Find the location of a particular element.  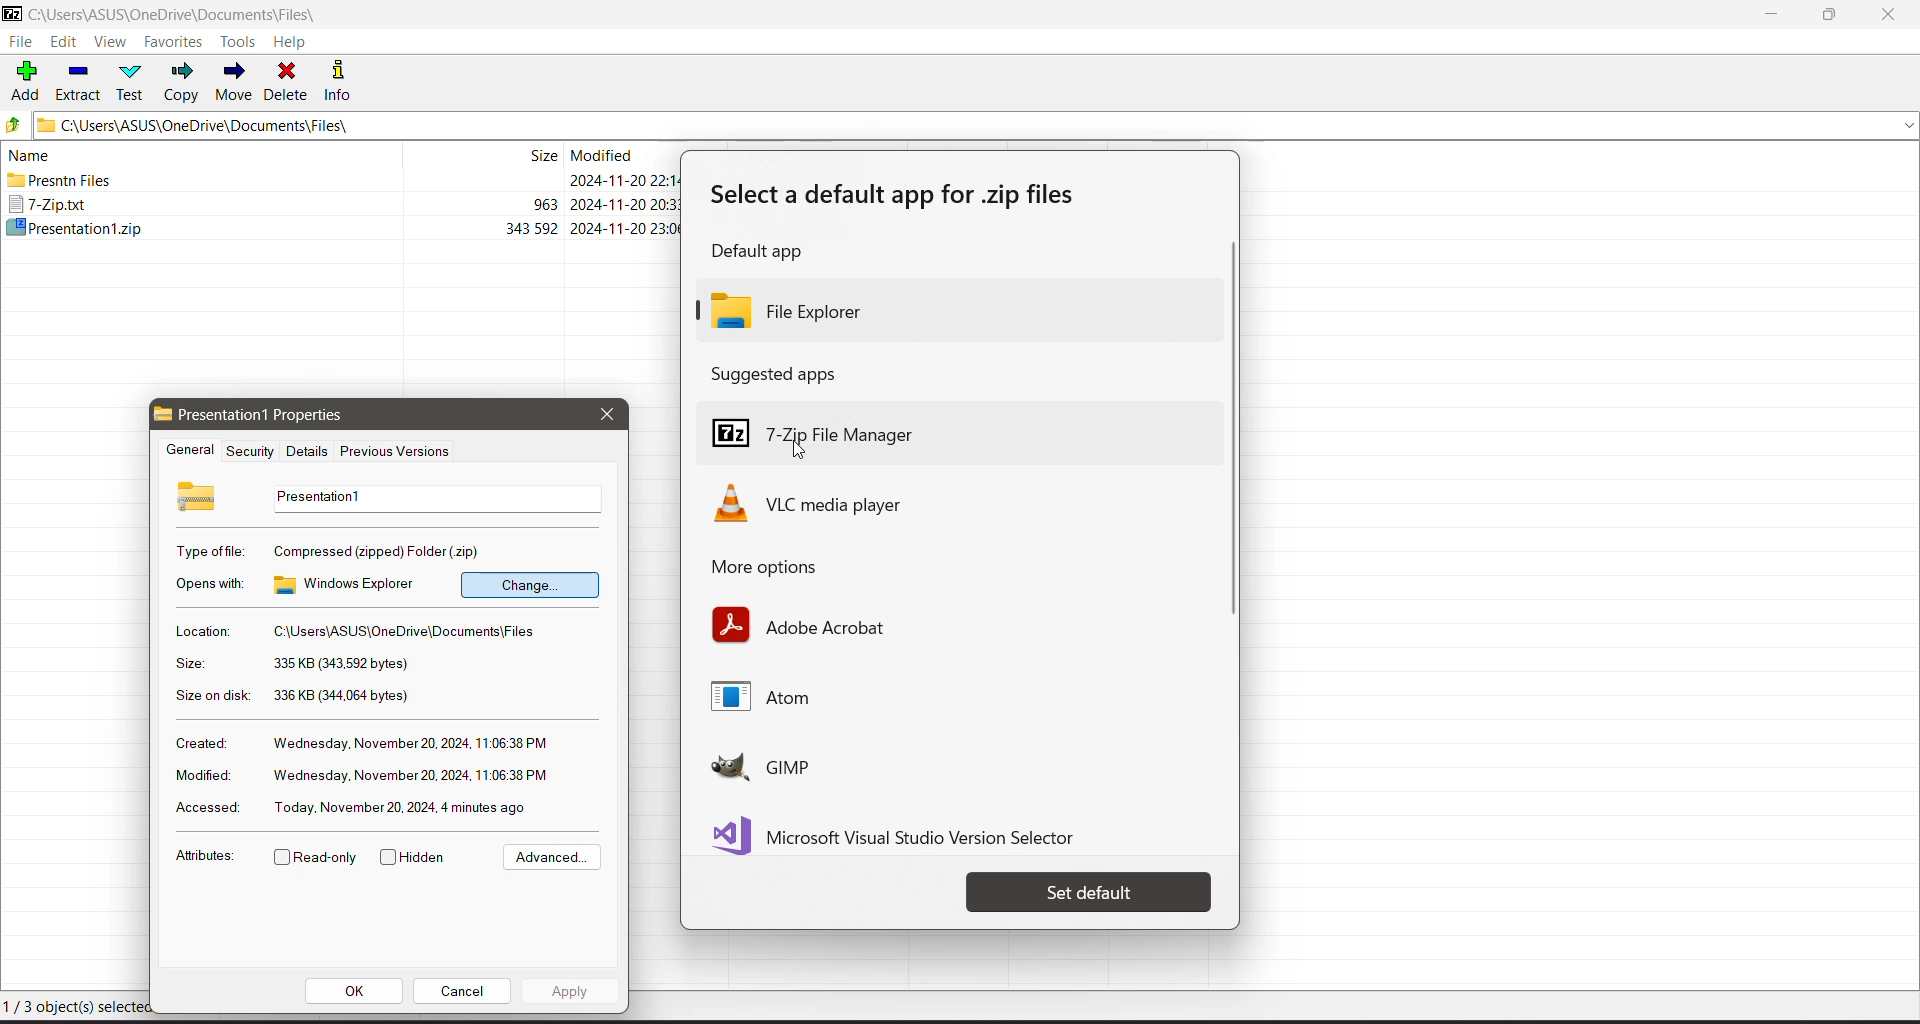

Suggested apps is located at coordinates (781, 373).